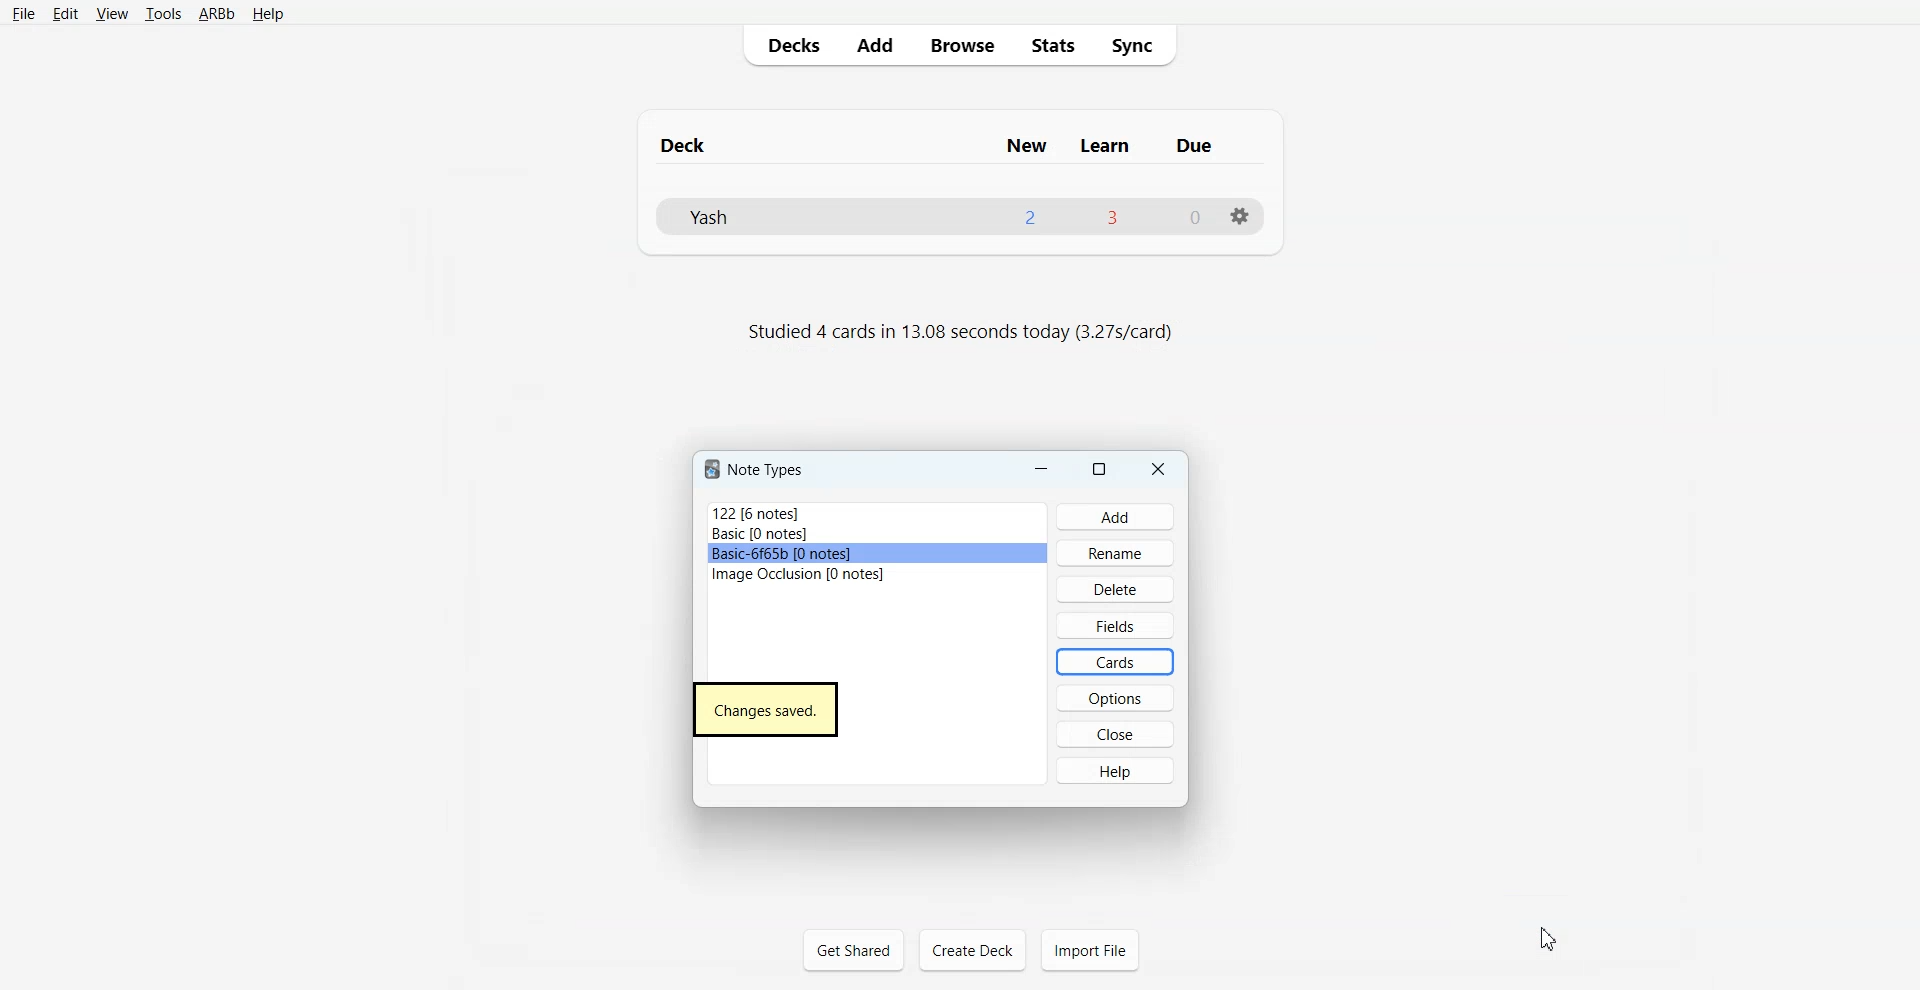 The height and width of the screenshot is (990, 1920). Describe the element at coordinates (64, 13) in the screenshot. I see `Edit` at that location.